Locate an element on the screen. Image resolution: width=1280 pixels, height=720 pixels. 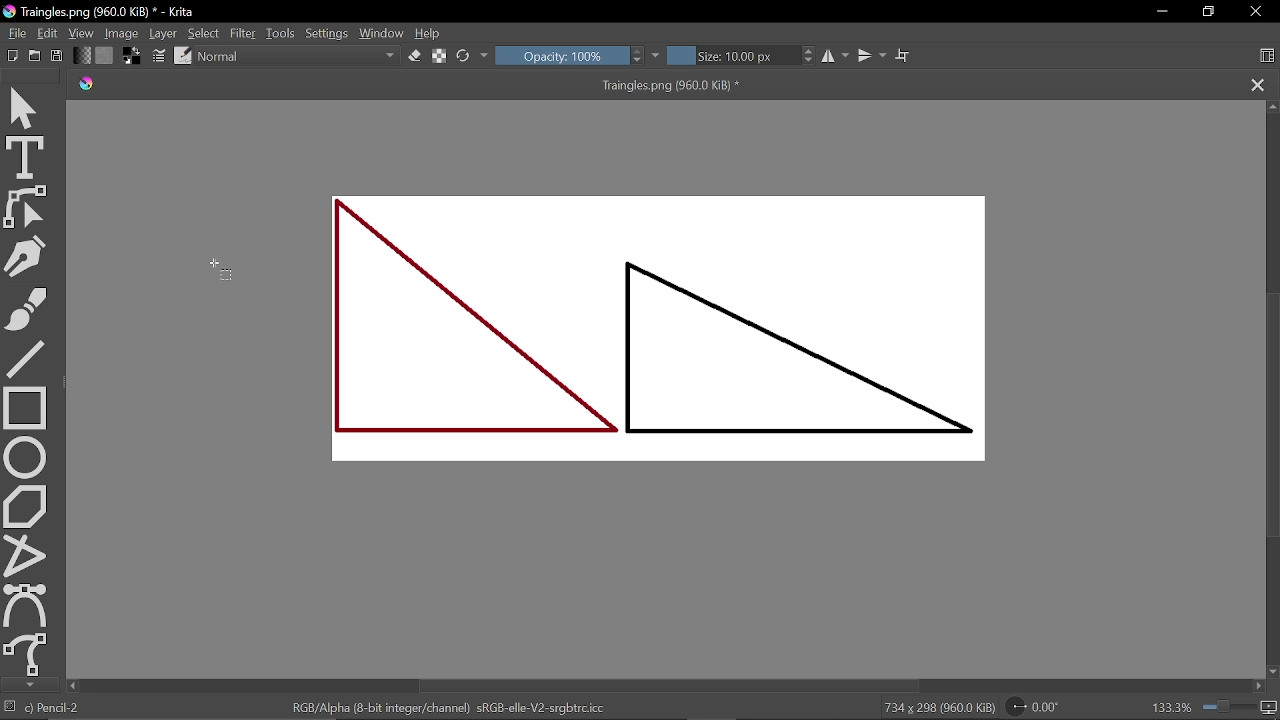
Size: 10.00 px is located at coordinates (743, 55).